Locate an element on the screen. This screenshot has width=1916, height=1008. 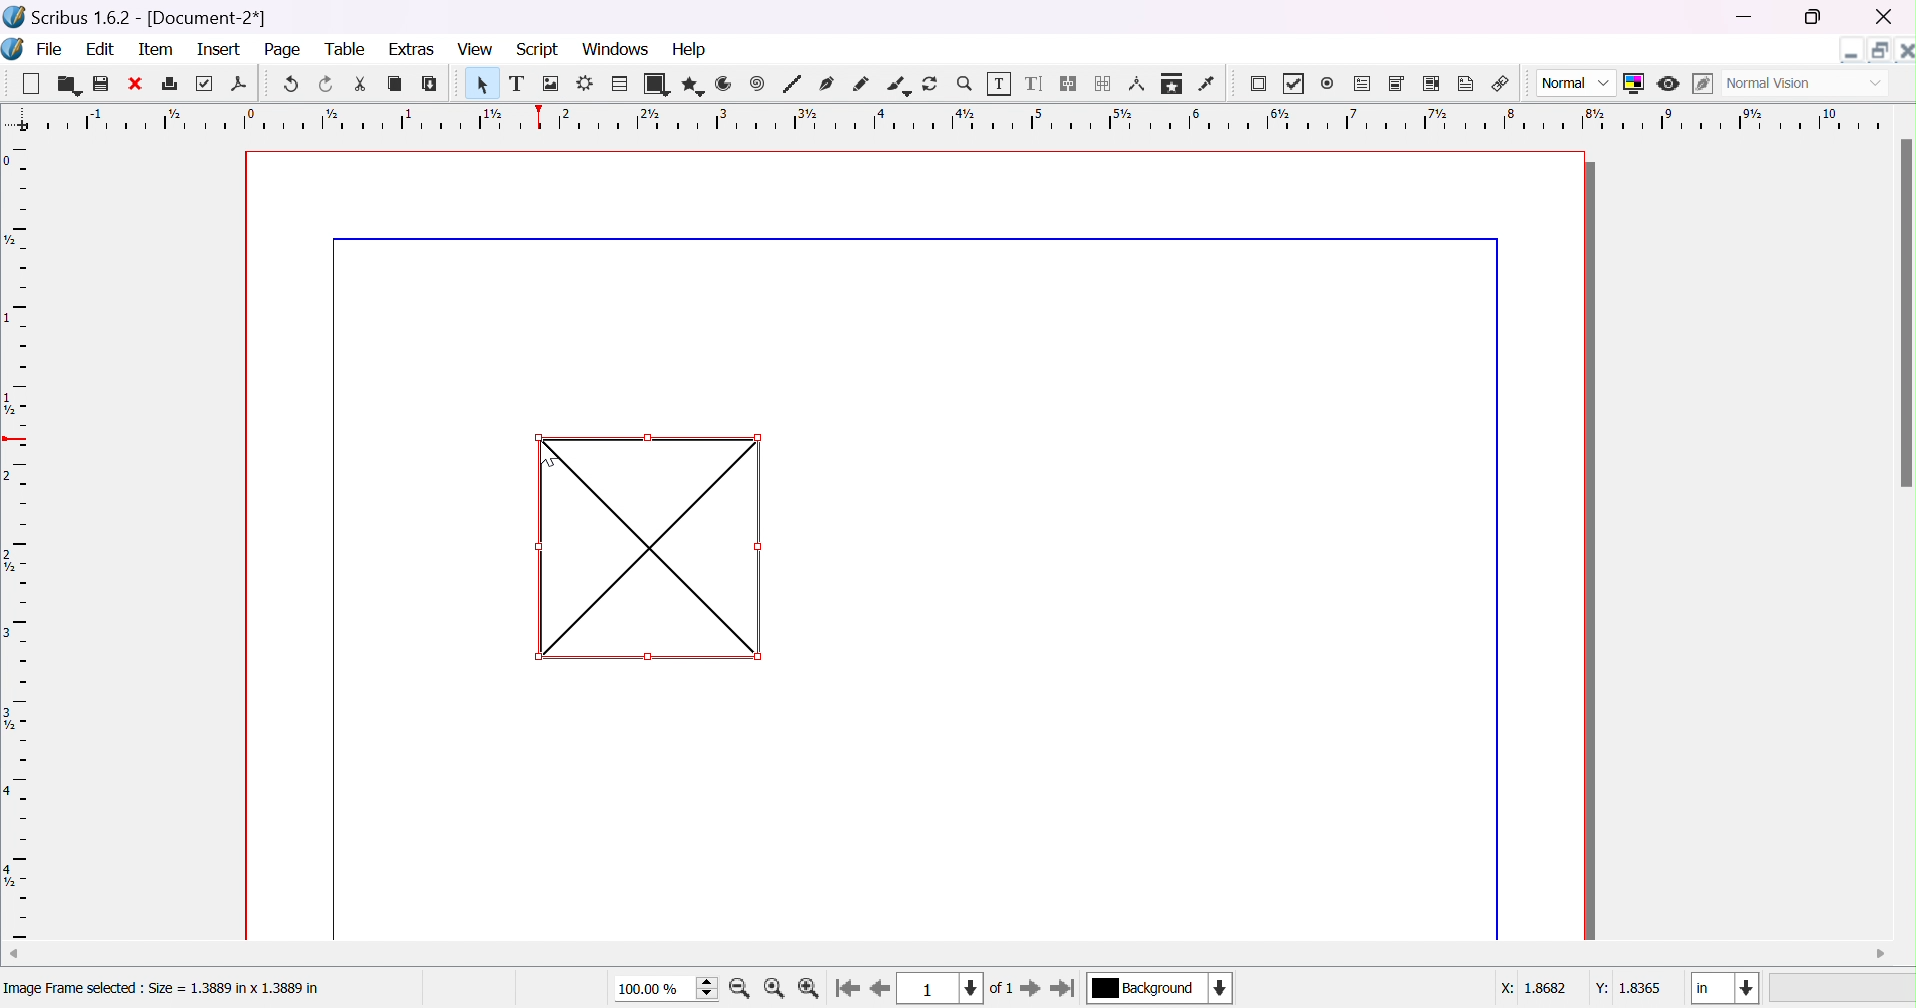
PDF push button is located at coordinates (1261, 86).